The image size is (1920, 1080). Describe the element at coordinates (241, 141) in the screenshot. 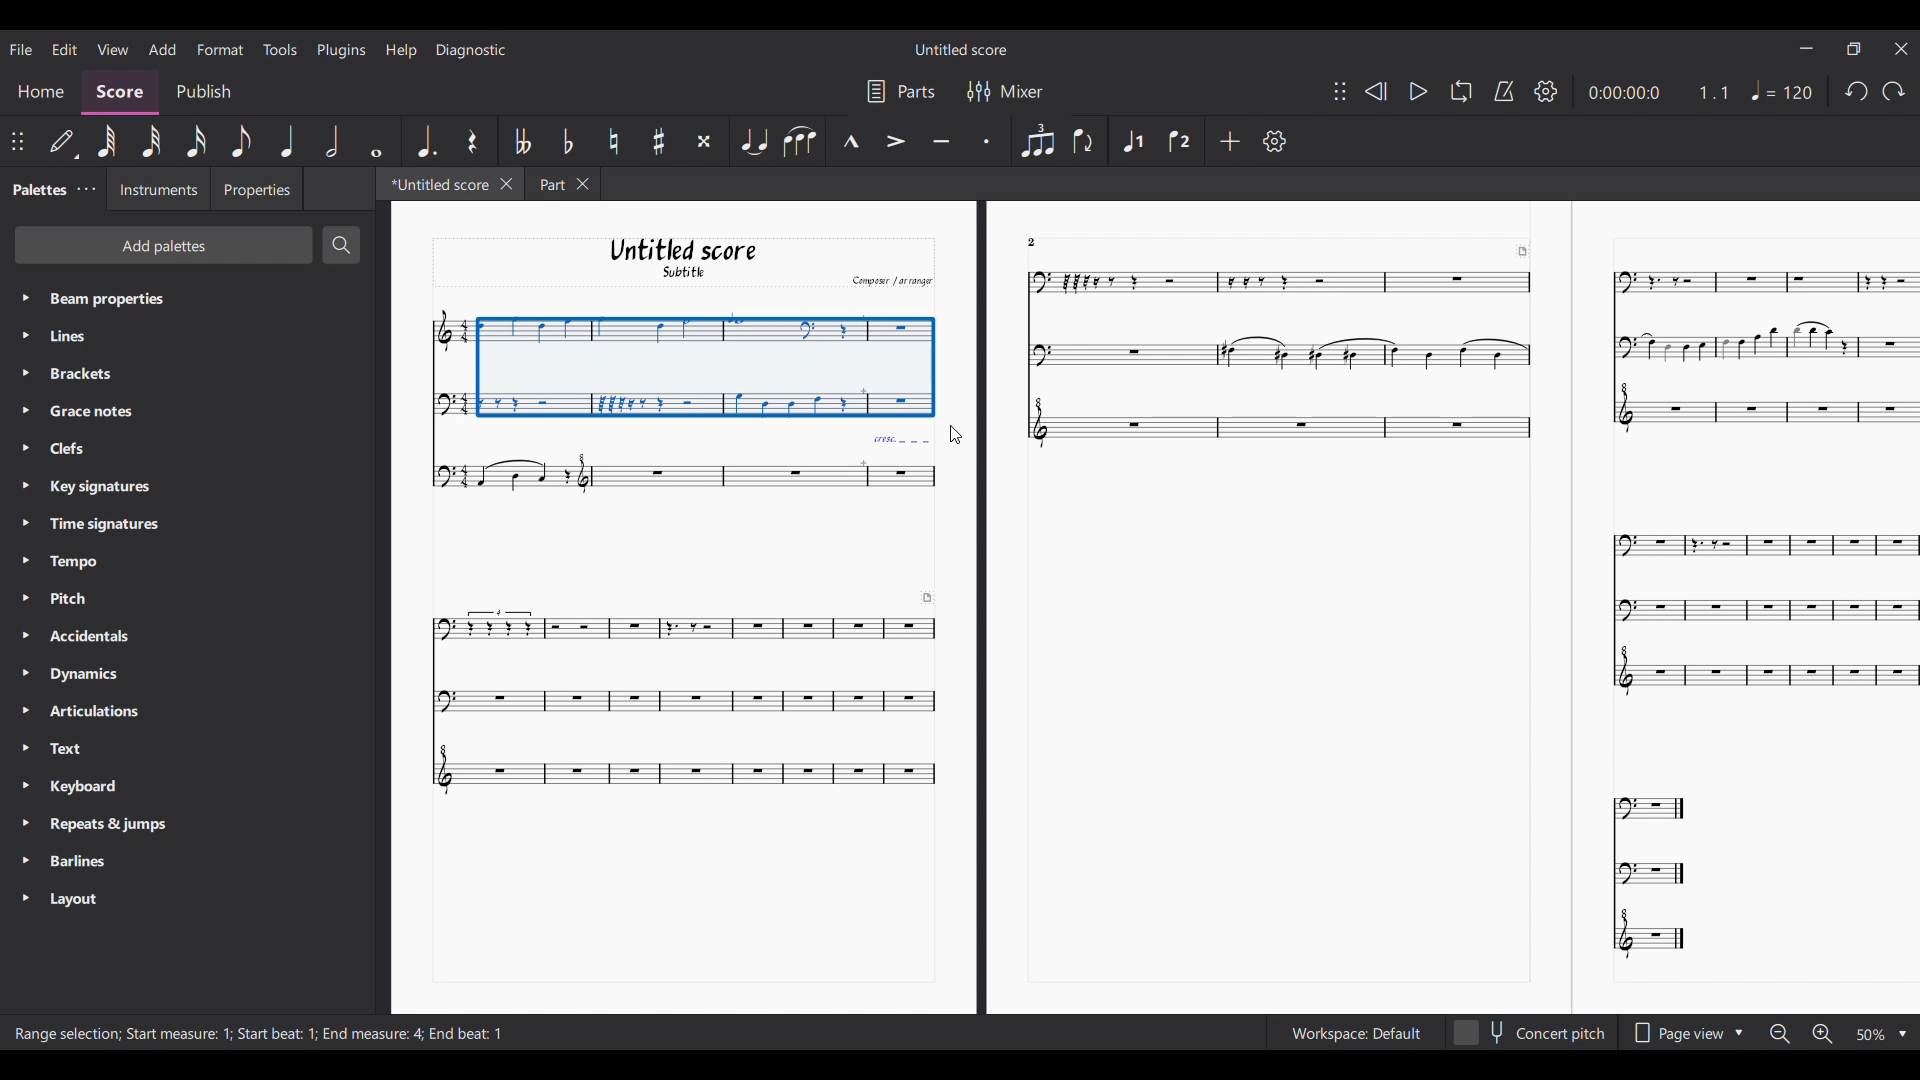

I see `8th note` at that location.